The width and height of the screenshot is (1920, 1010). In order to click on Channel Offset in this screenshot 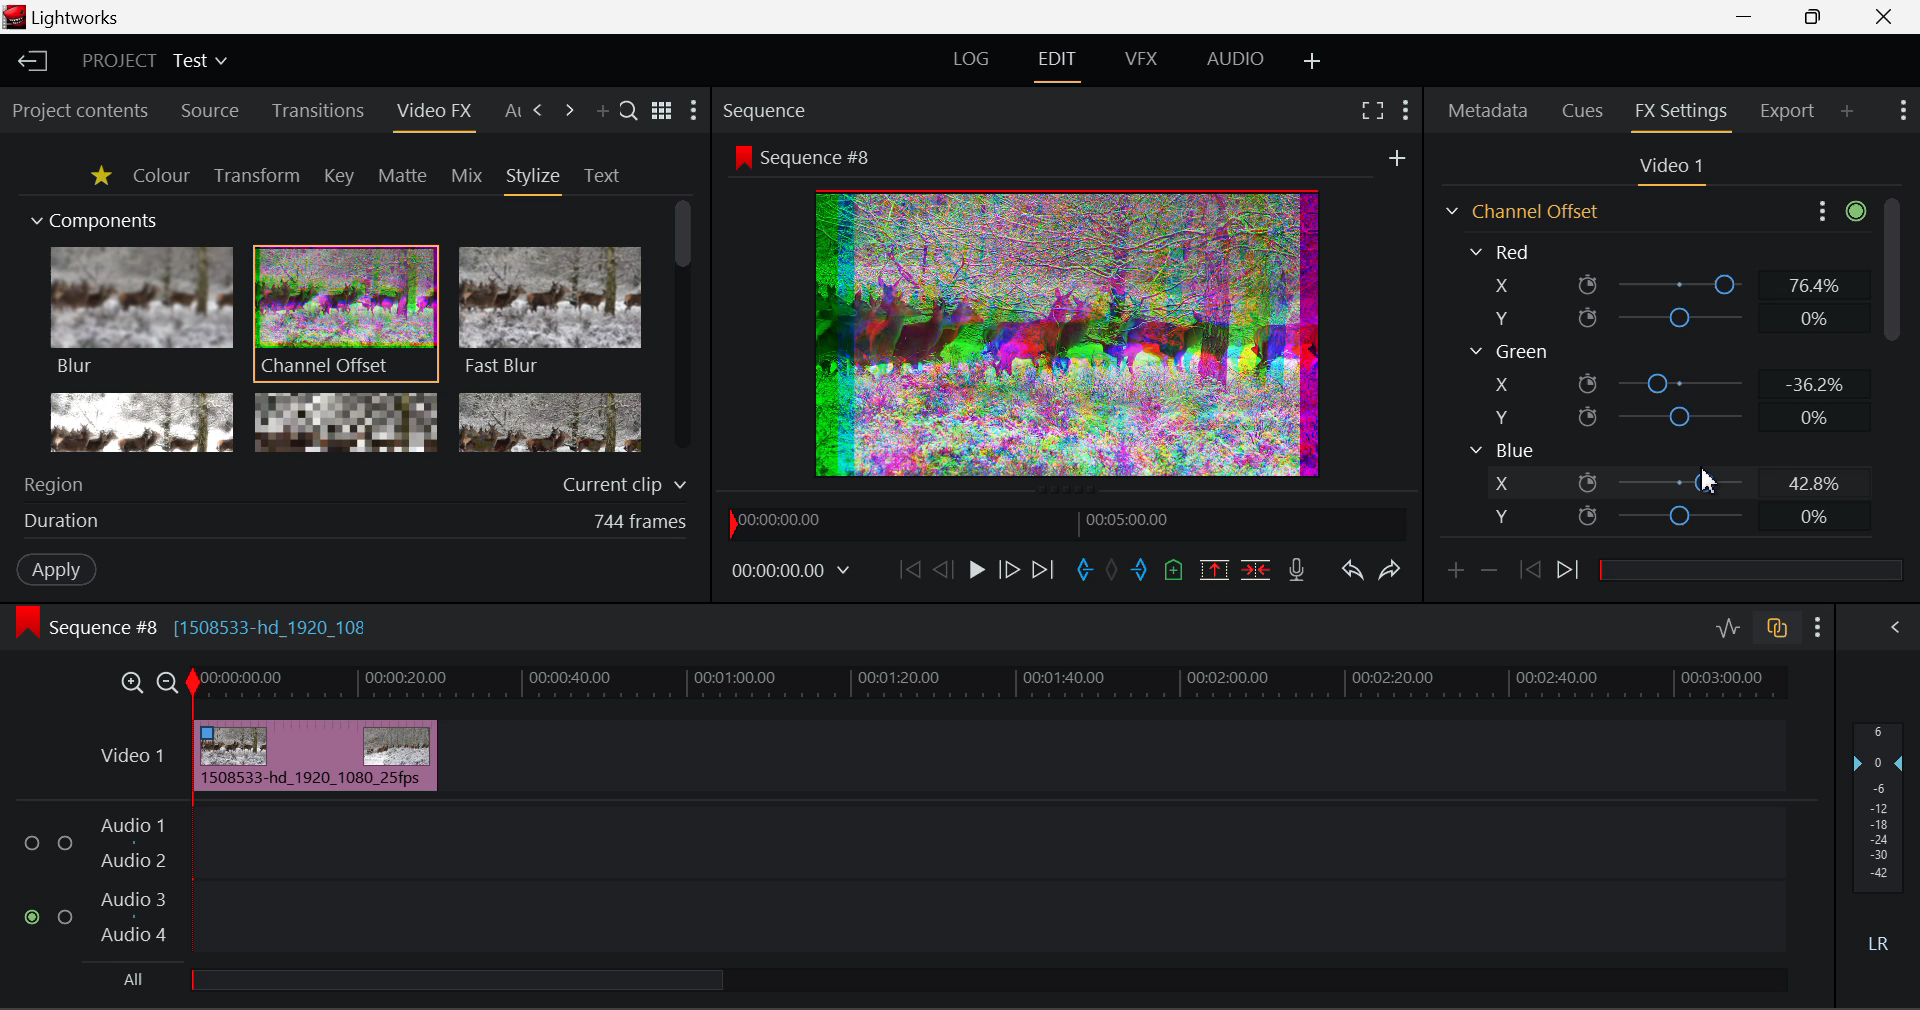, I will do `click(346, 315)`.